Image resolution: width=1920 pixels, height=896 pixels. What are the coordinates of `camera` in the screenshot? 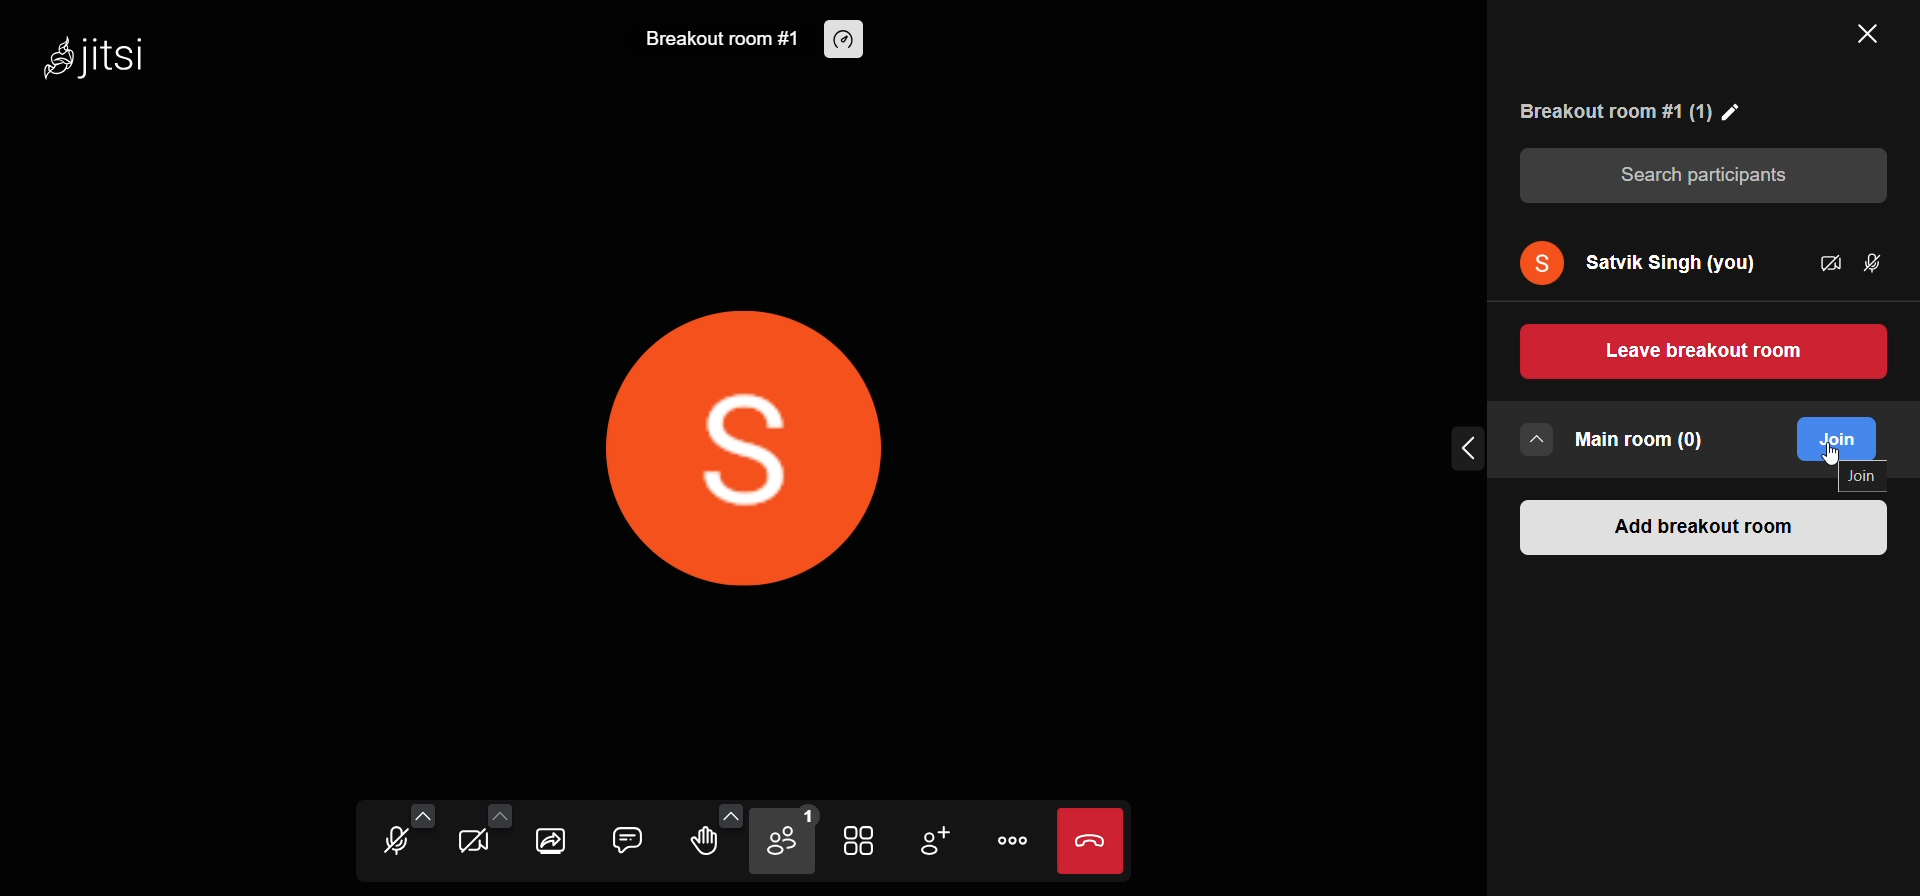 It's located at (479, 842).